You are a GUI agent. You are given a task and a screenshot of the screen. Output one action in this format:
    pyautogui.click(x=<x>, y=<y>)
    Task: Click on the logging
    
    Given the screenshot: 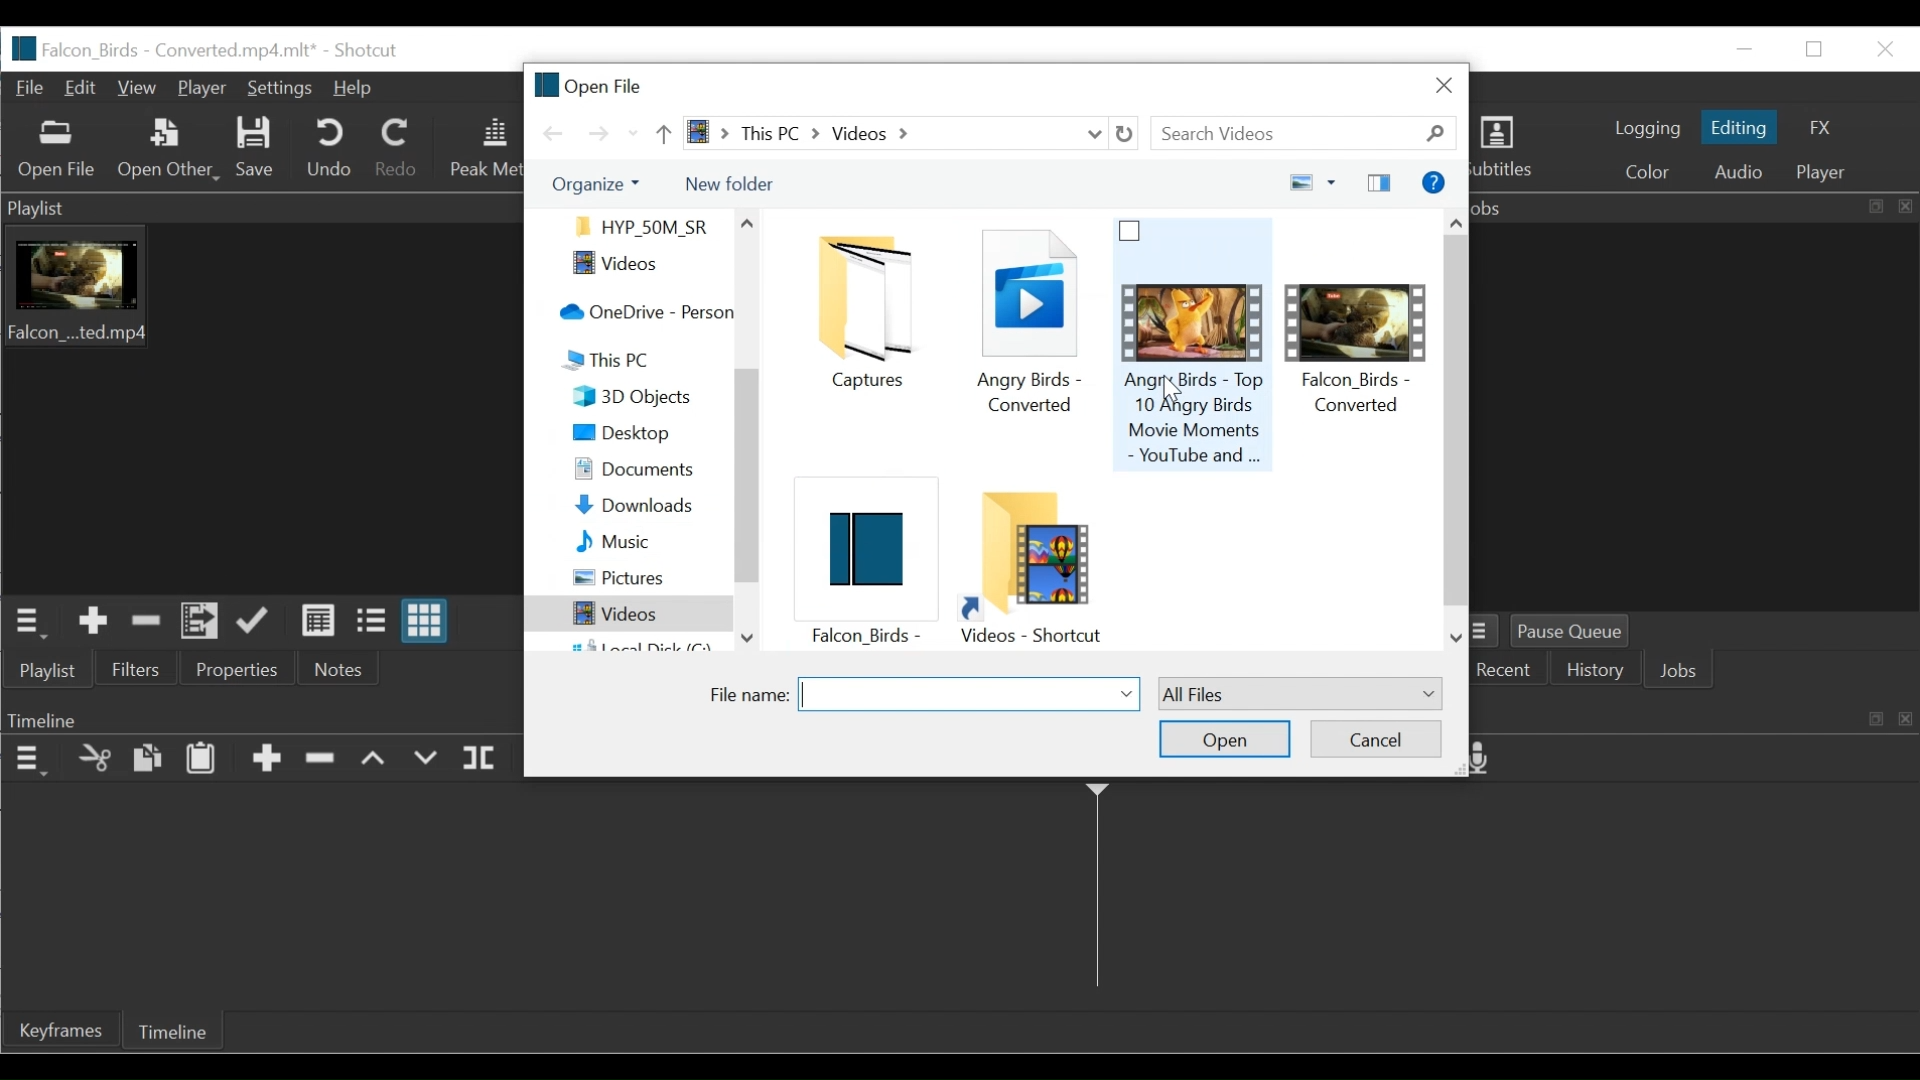 What is the action you would take?
    pyautogui.click(x=1645, y=130)
    